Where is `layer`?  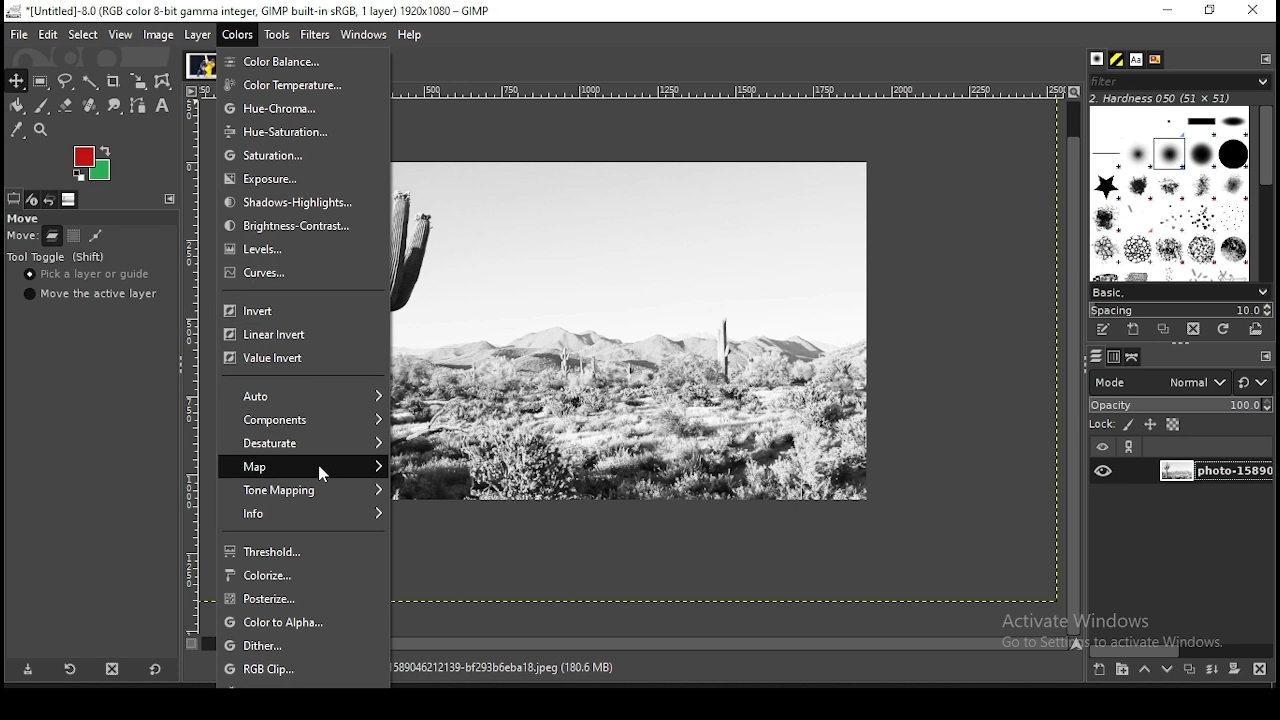 layer is located at coordinates (1213, 472).